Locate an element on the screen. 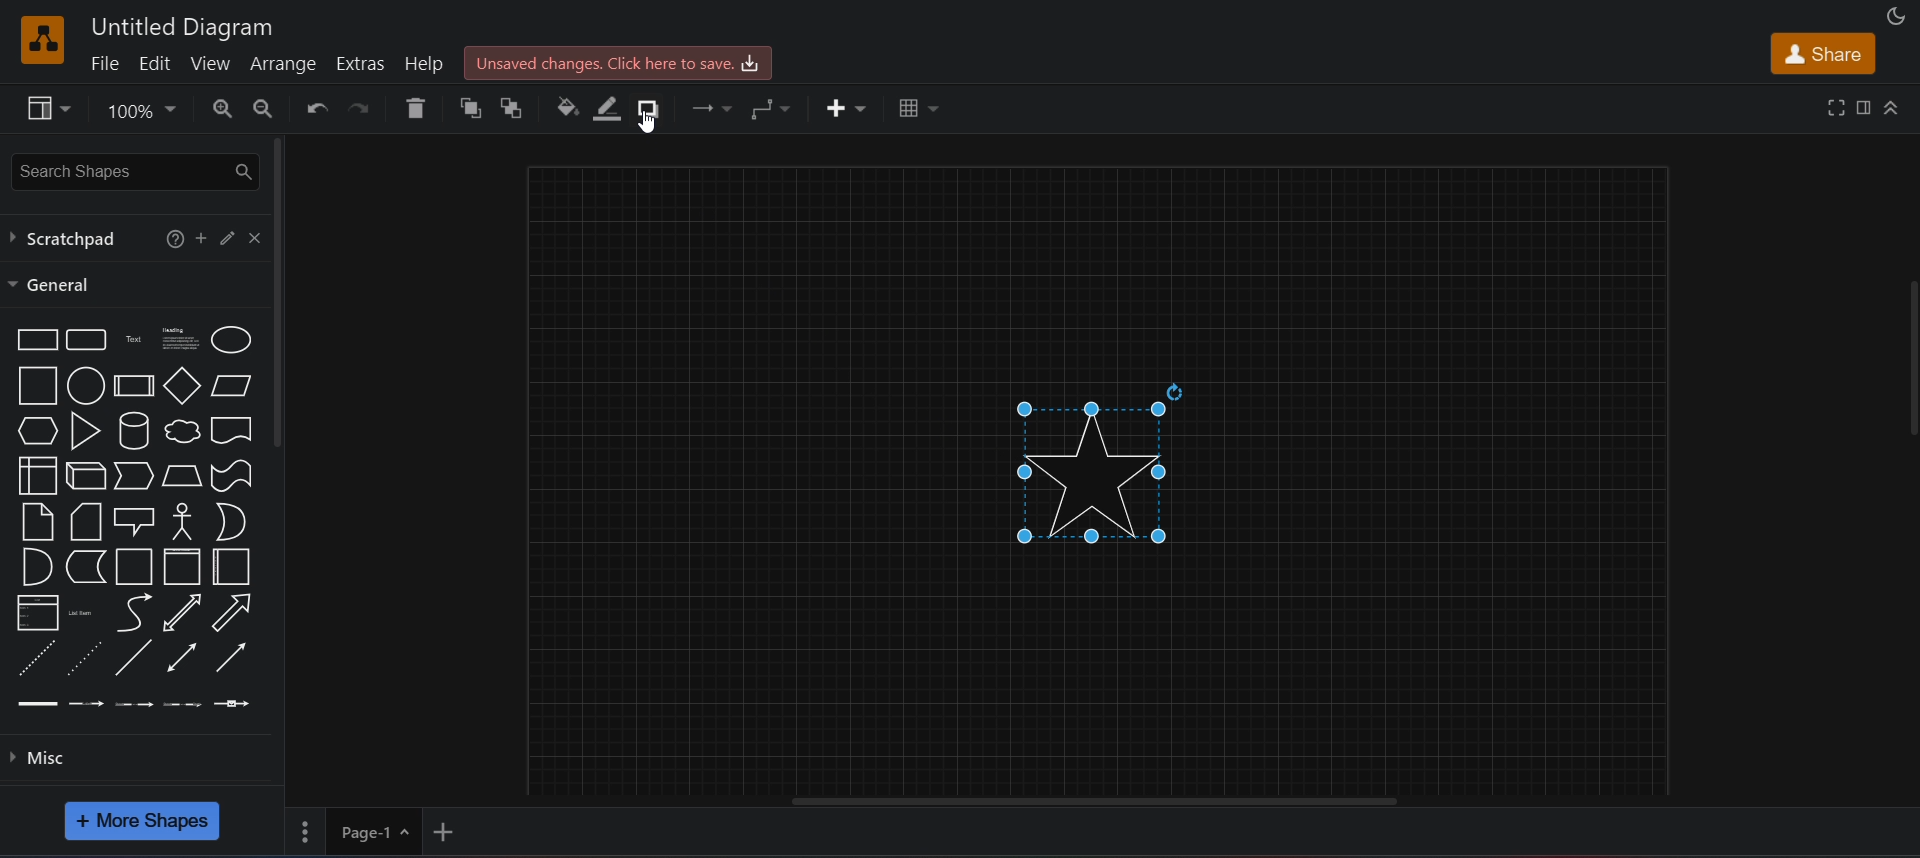 The image size is (1920, 858). view is located at coordinates (44, 108).